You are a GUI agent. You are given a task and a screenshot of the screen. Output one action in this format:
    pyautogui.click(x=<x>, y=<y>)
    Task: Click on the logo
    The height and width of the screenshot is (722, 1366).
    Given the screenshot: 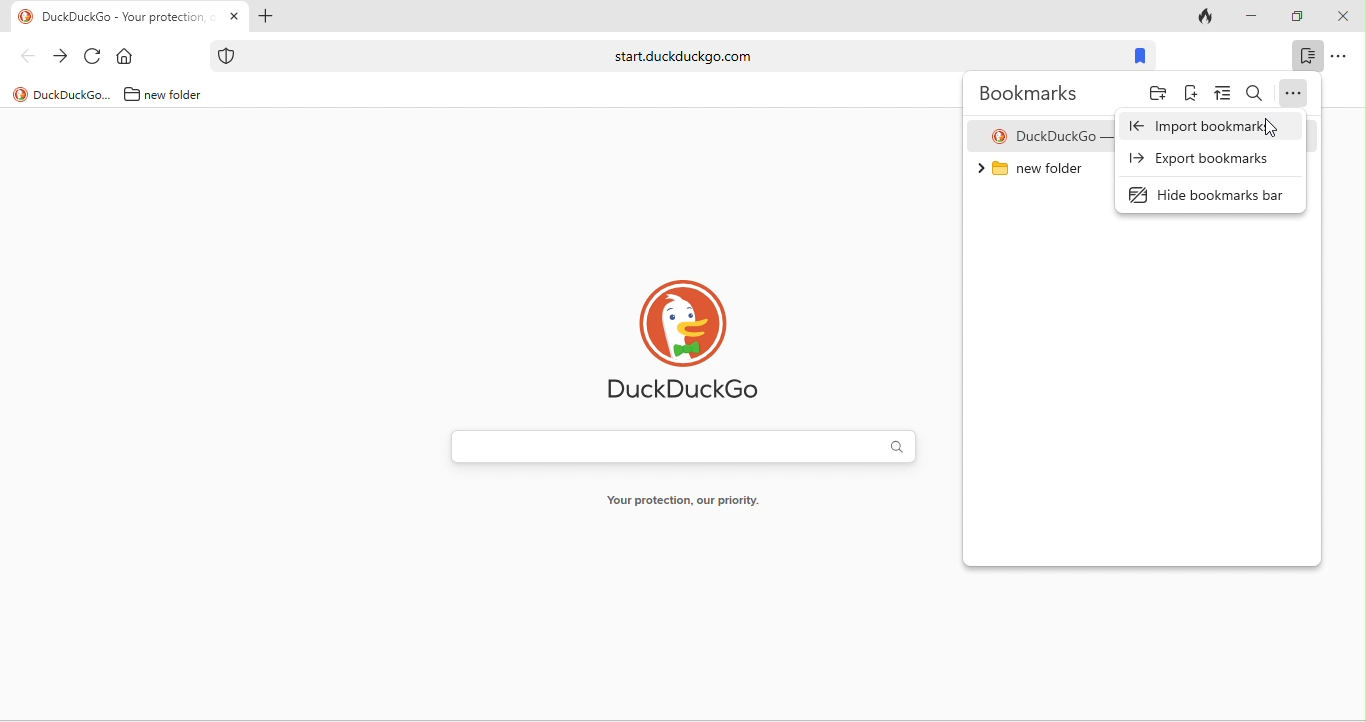 What is the action you would take?
    pyautogui.click(x=999, y=137)
    